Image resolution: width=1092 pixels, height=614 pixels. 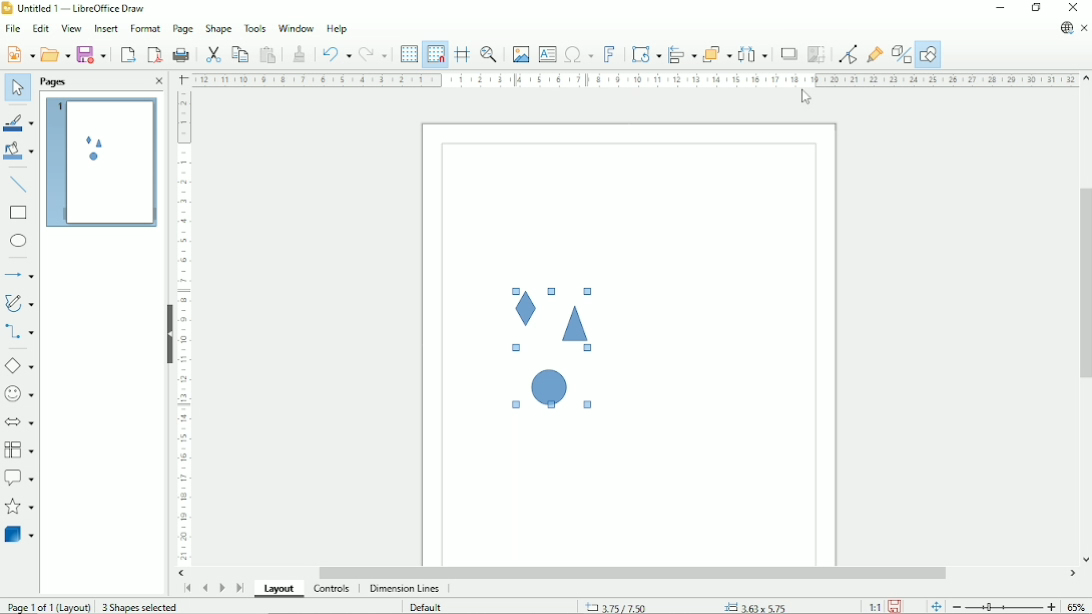 I want to click on Default, so click(x=425, y=607).